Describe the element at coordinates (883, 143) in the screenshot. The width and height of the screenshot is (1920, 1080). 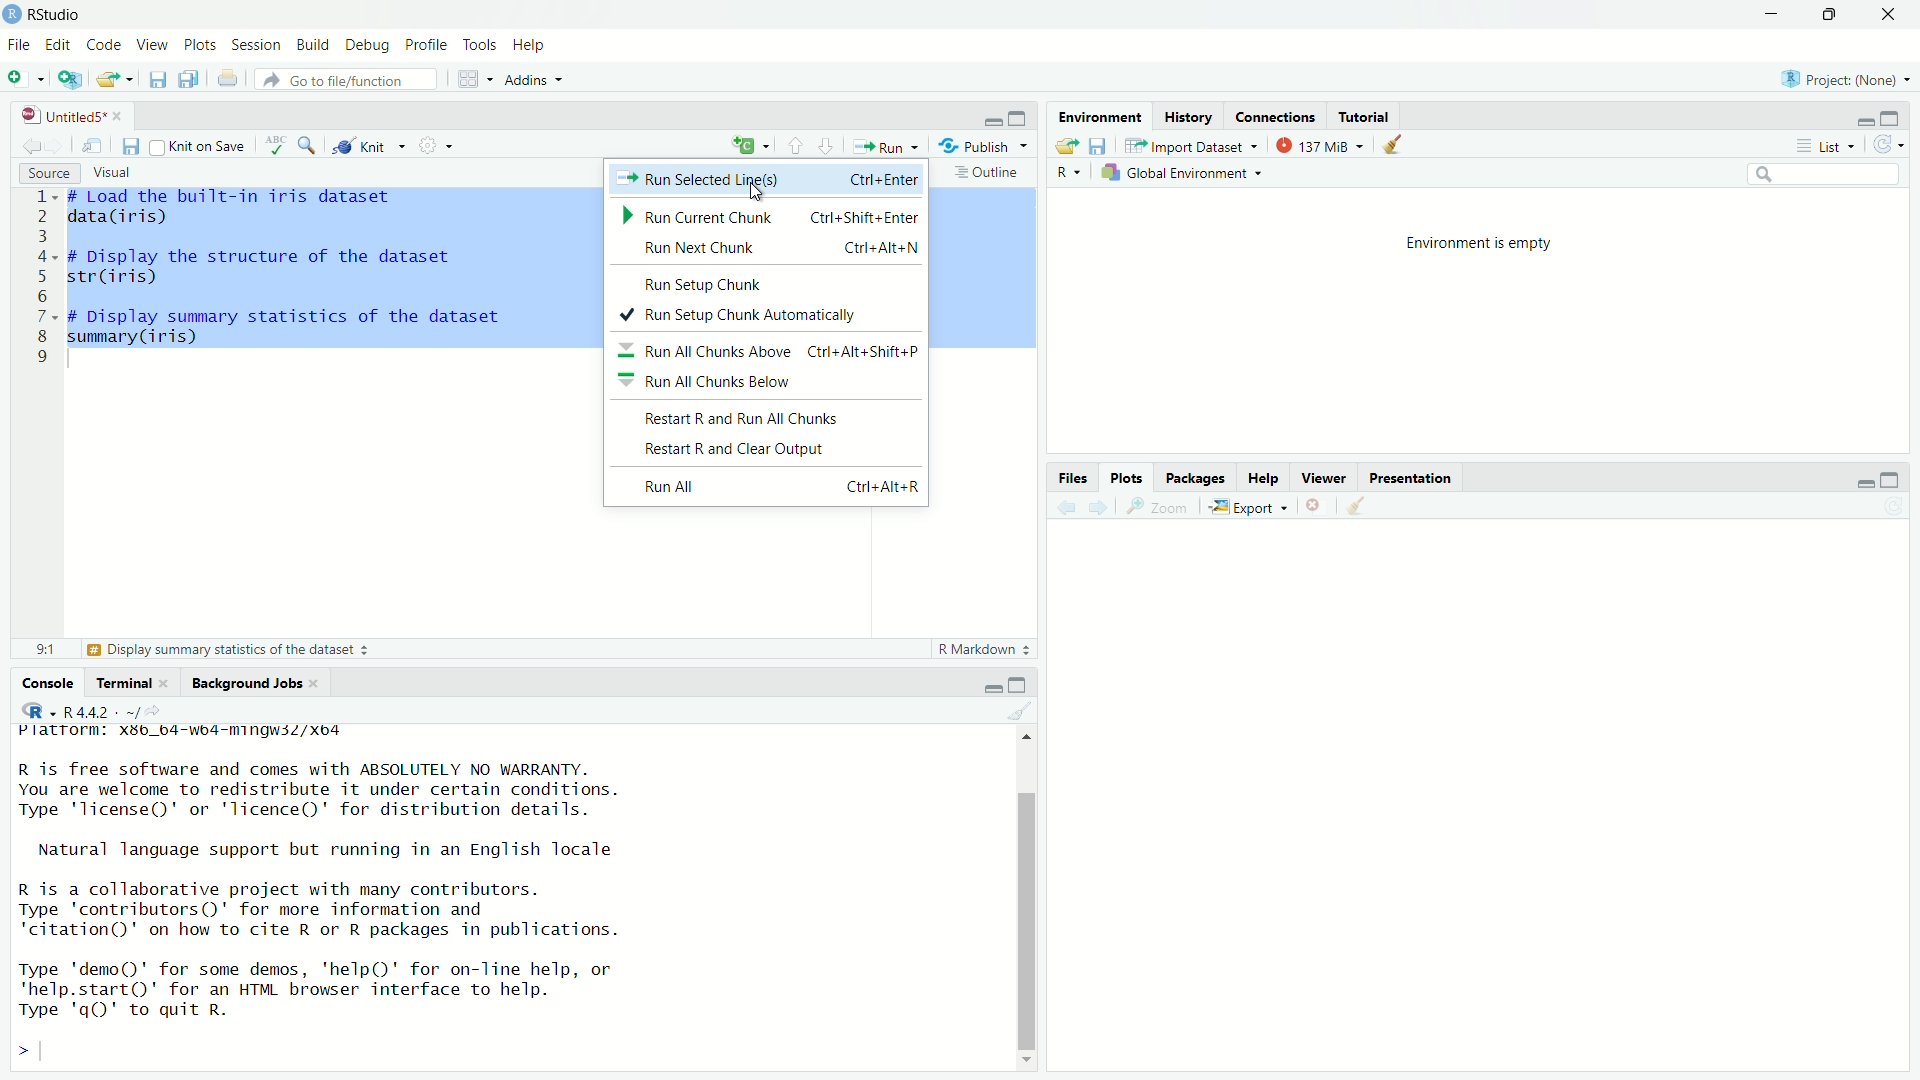
I see `Run current line` at that location.